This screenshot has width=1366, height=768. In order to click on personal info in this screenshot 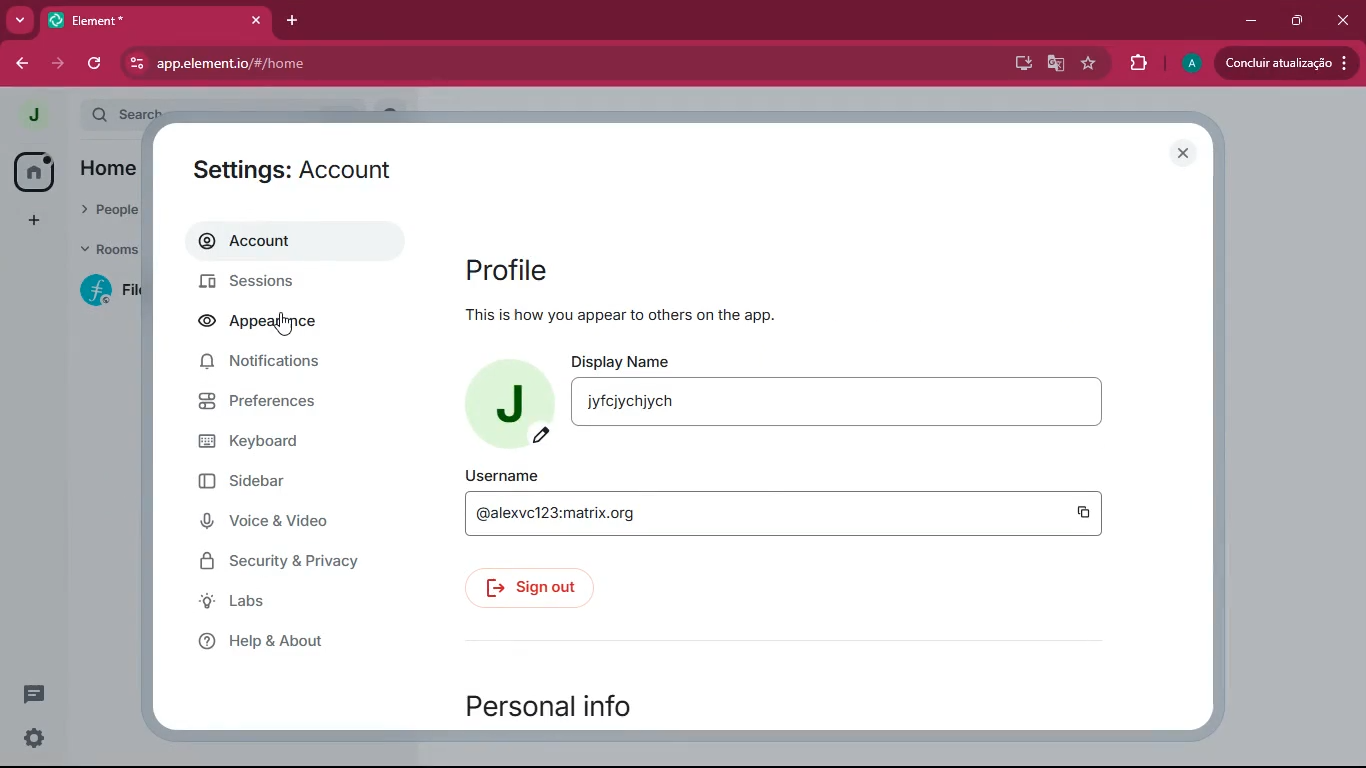, I will do `click(571, 704)`.